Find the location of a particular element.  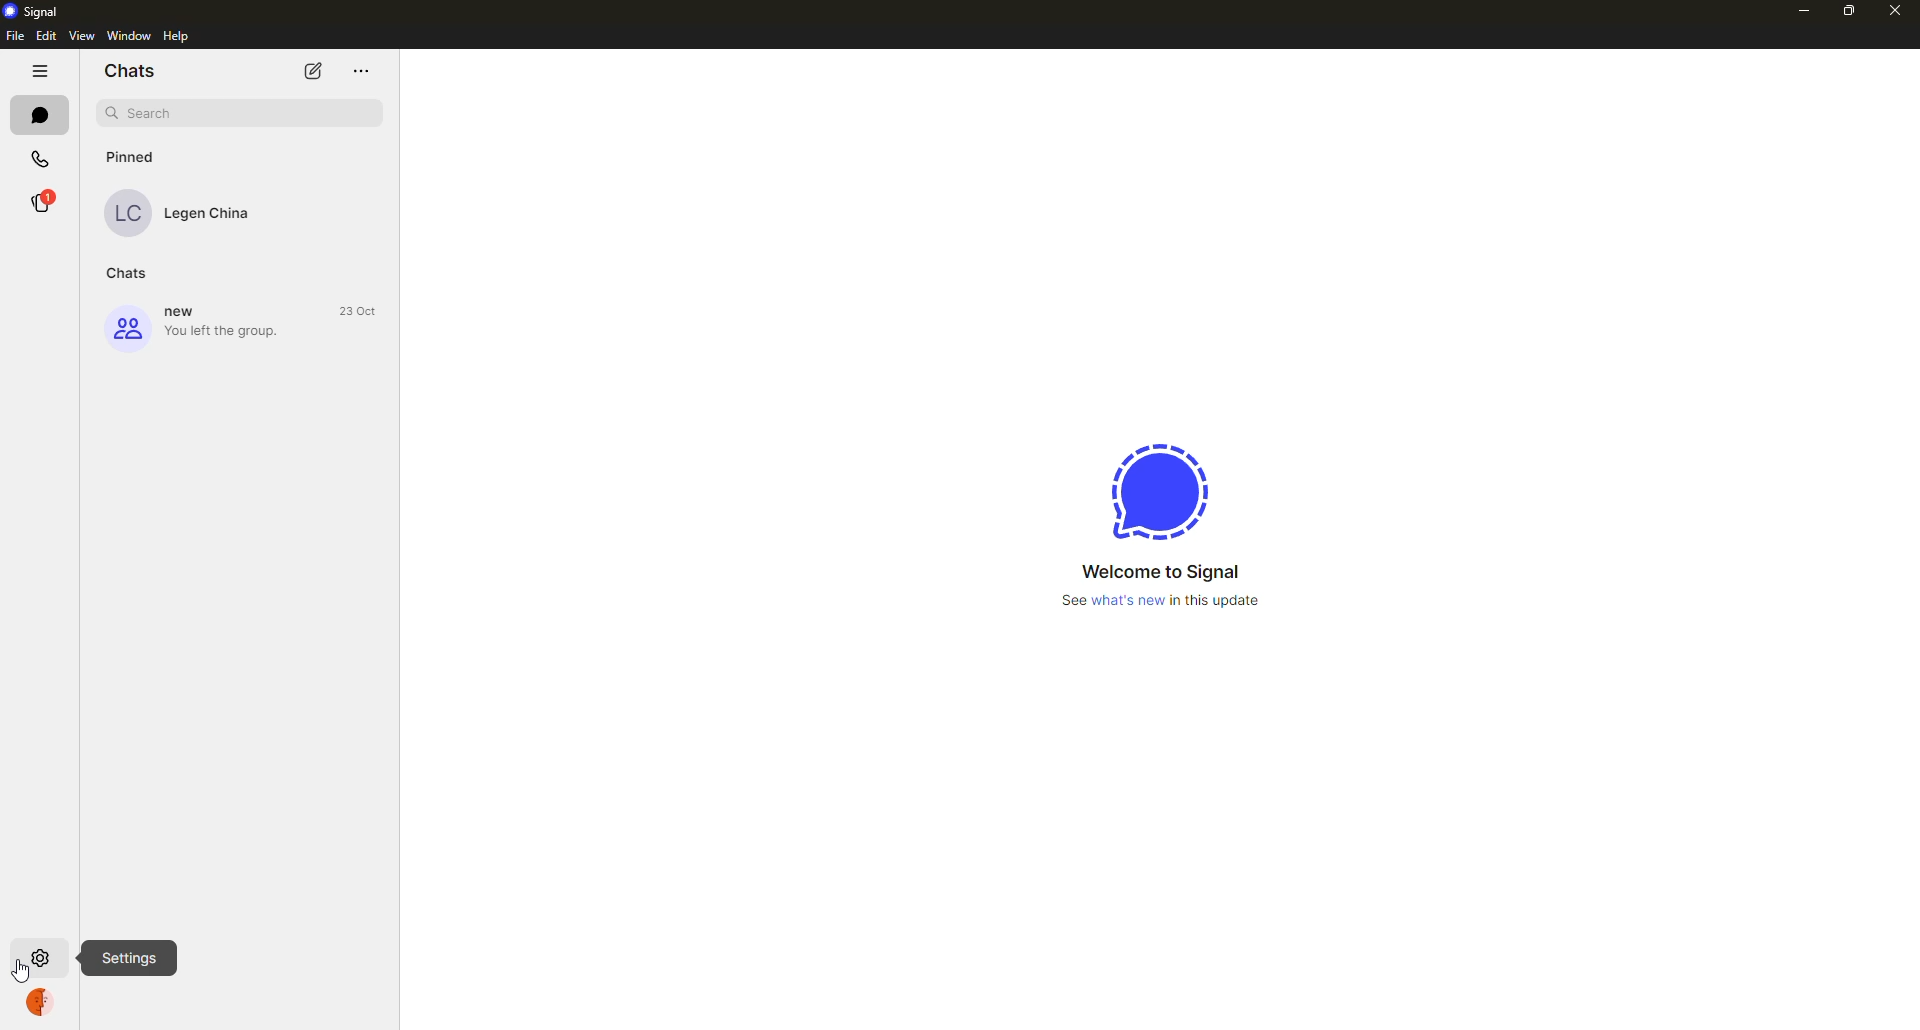

‘Window is located at coordinates (128, 35).